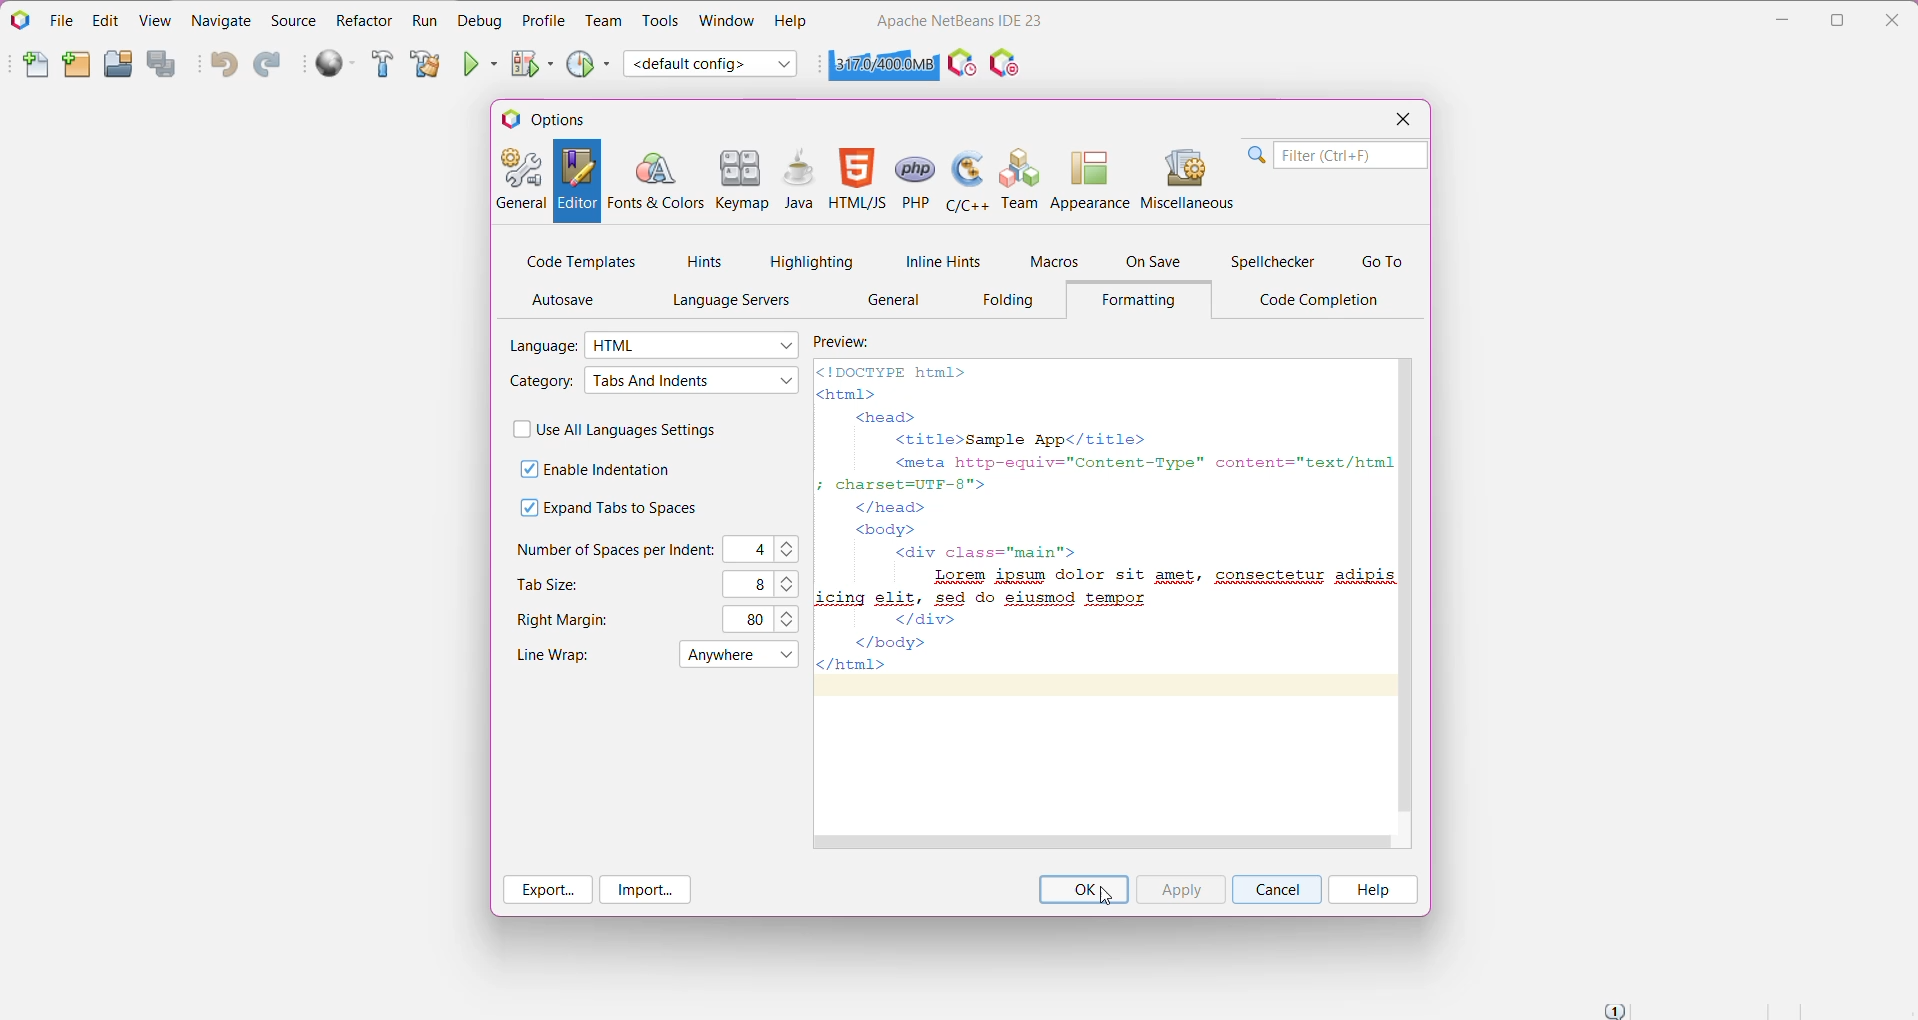 The image size is (1918, 1020). Describe the element at coordinates (223, 66) in the screenshot. I see `Undo` at that location.